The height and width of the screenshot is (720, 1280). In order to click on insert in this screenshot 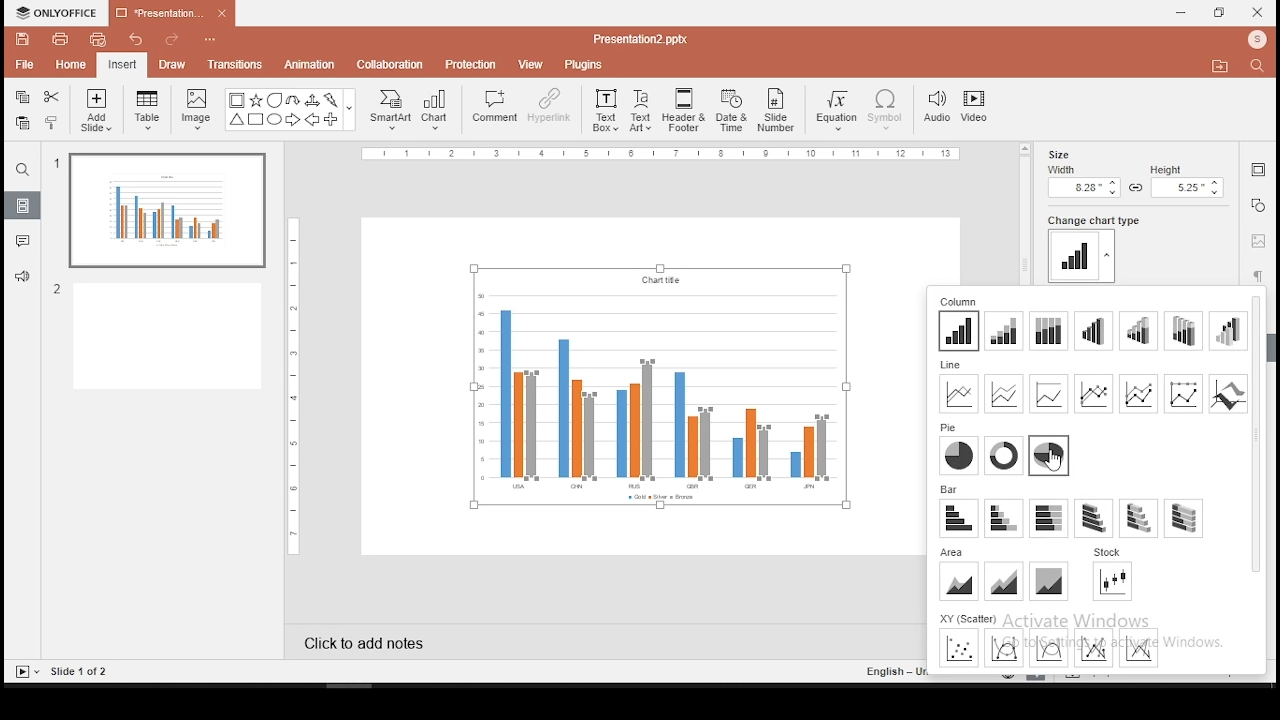, I will do `click(123, 64)`.